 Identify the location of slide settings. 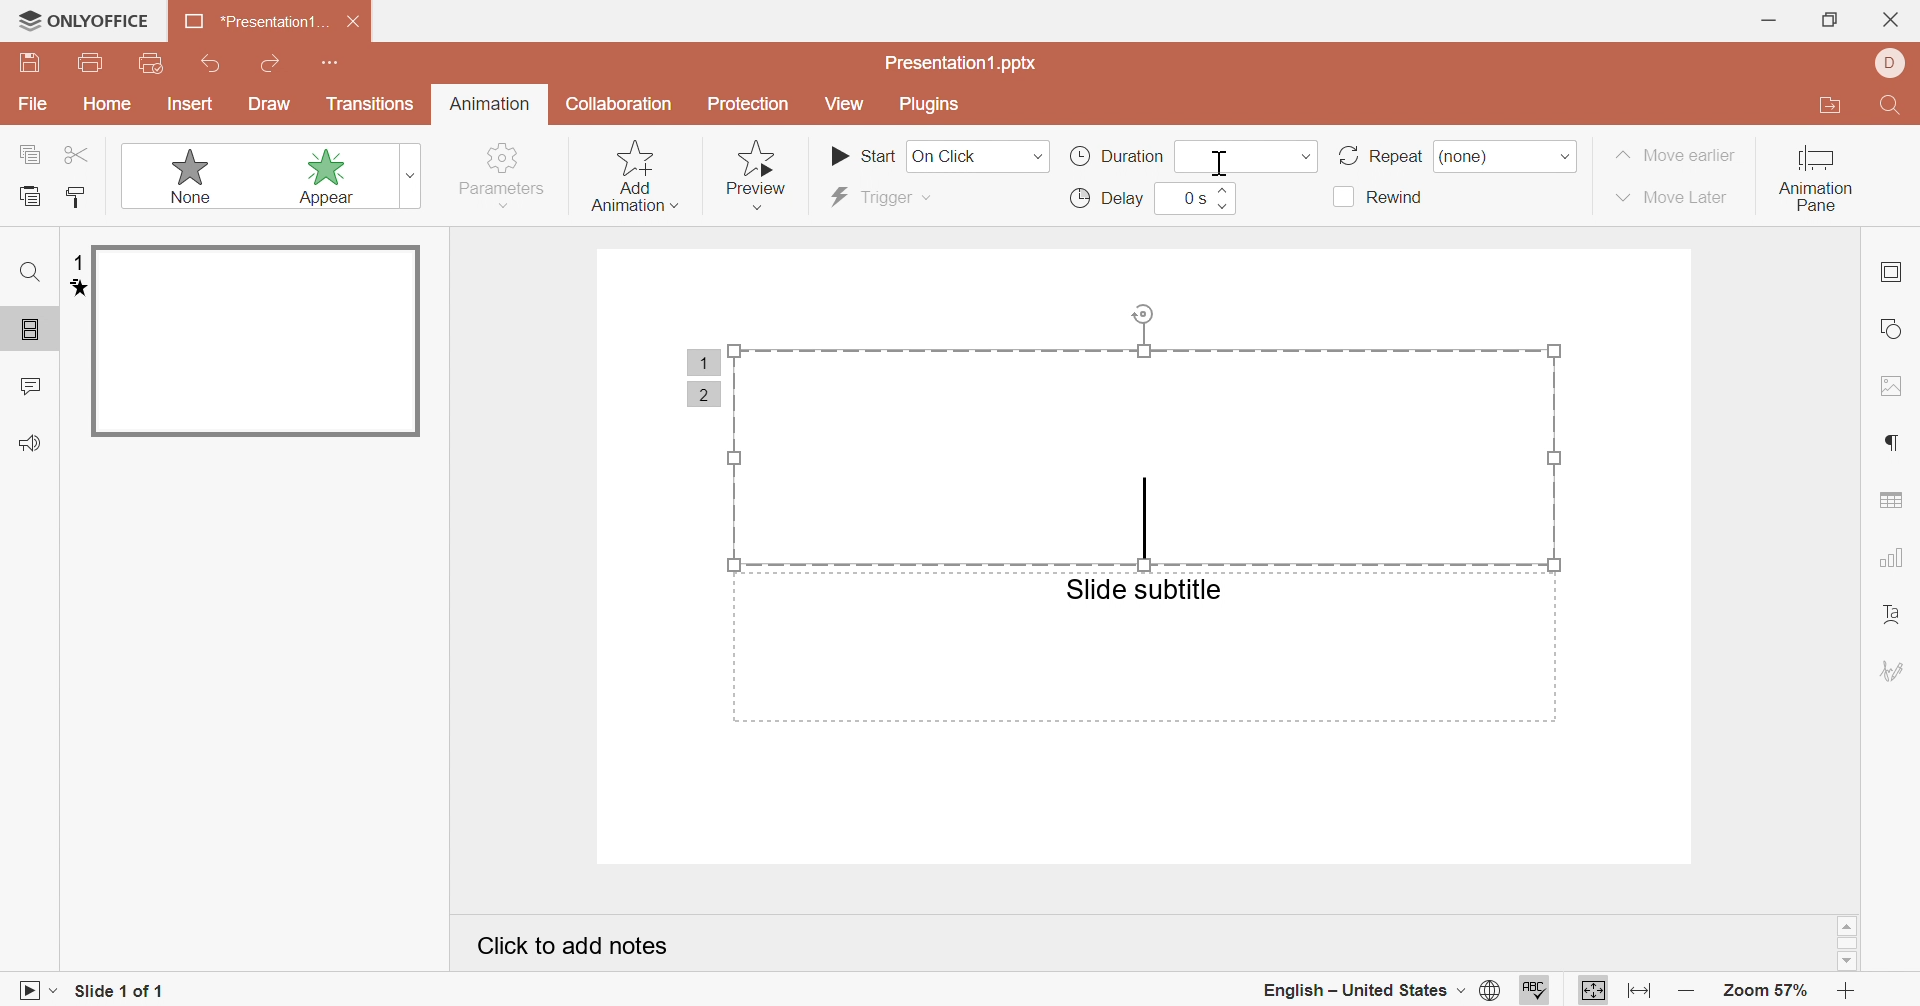
(1890, 271).